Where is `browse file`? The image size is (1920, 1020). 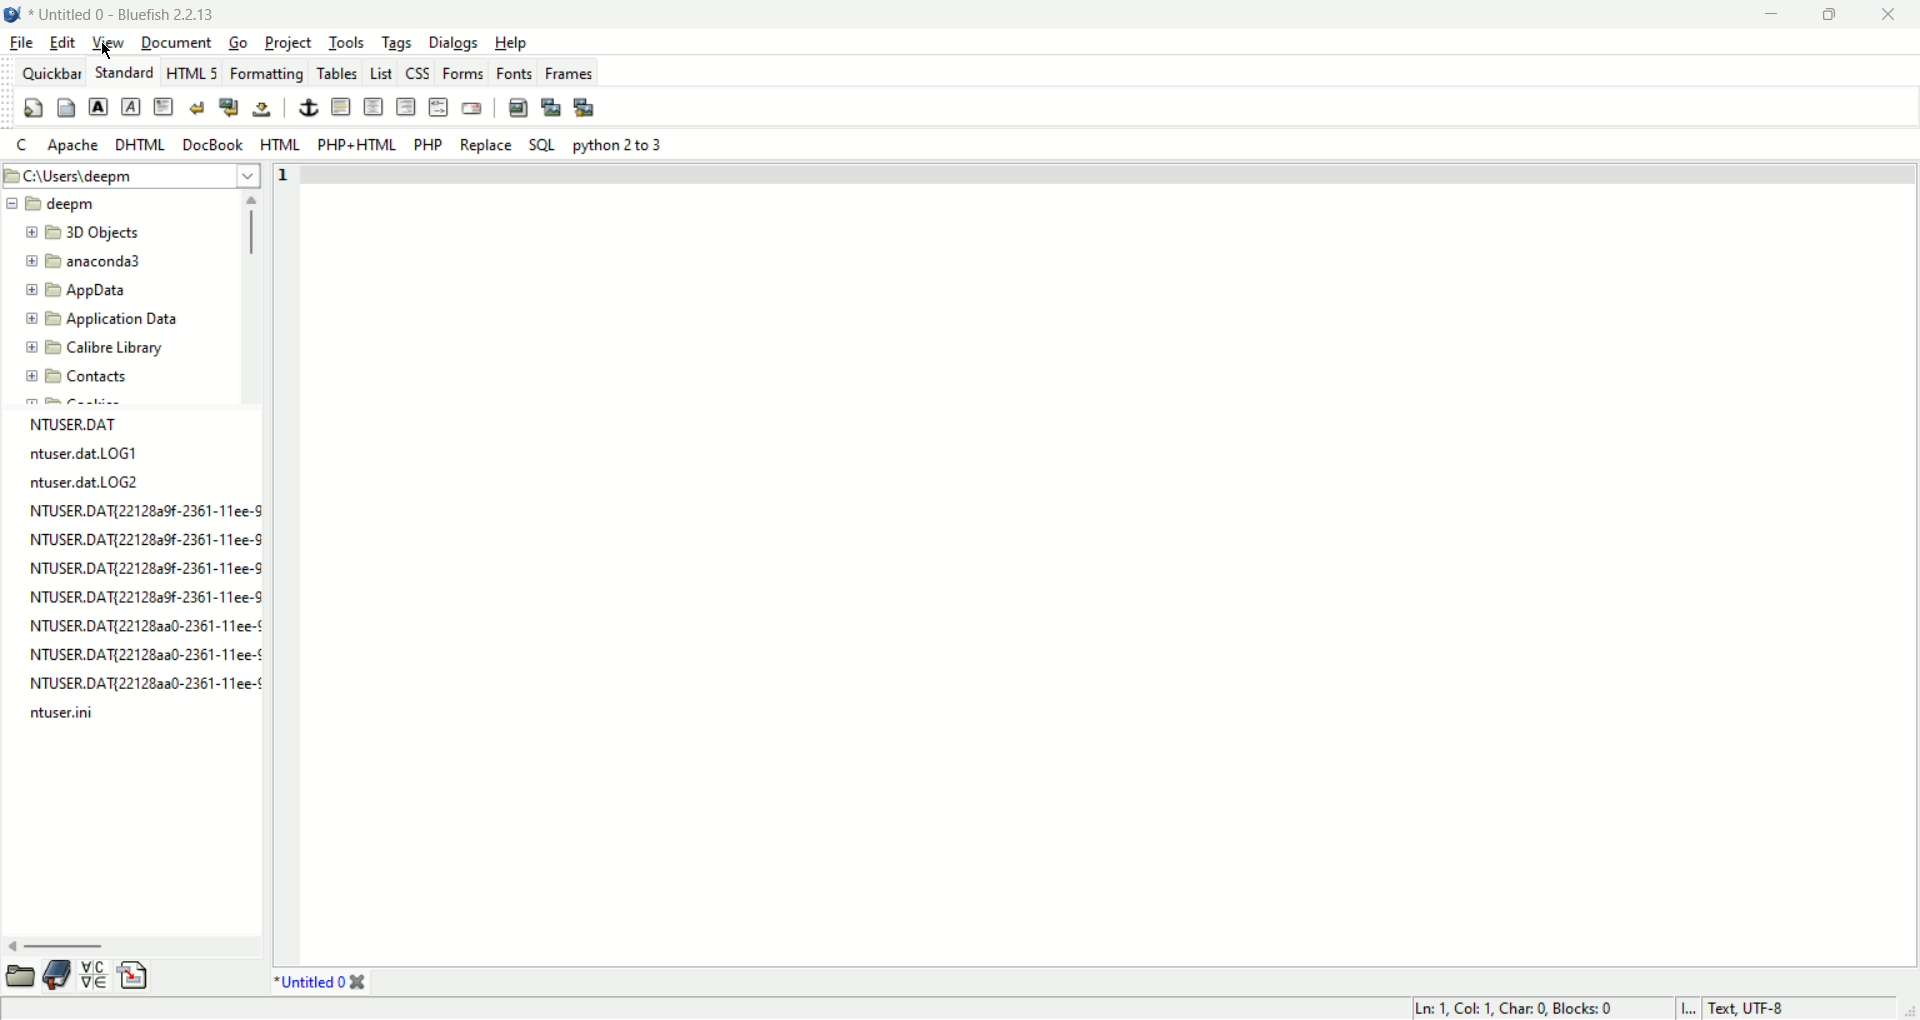
browse file is located at coordinates (22, 976).